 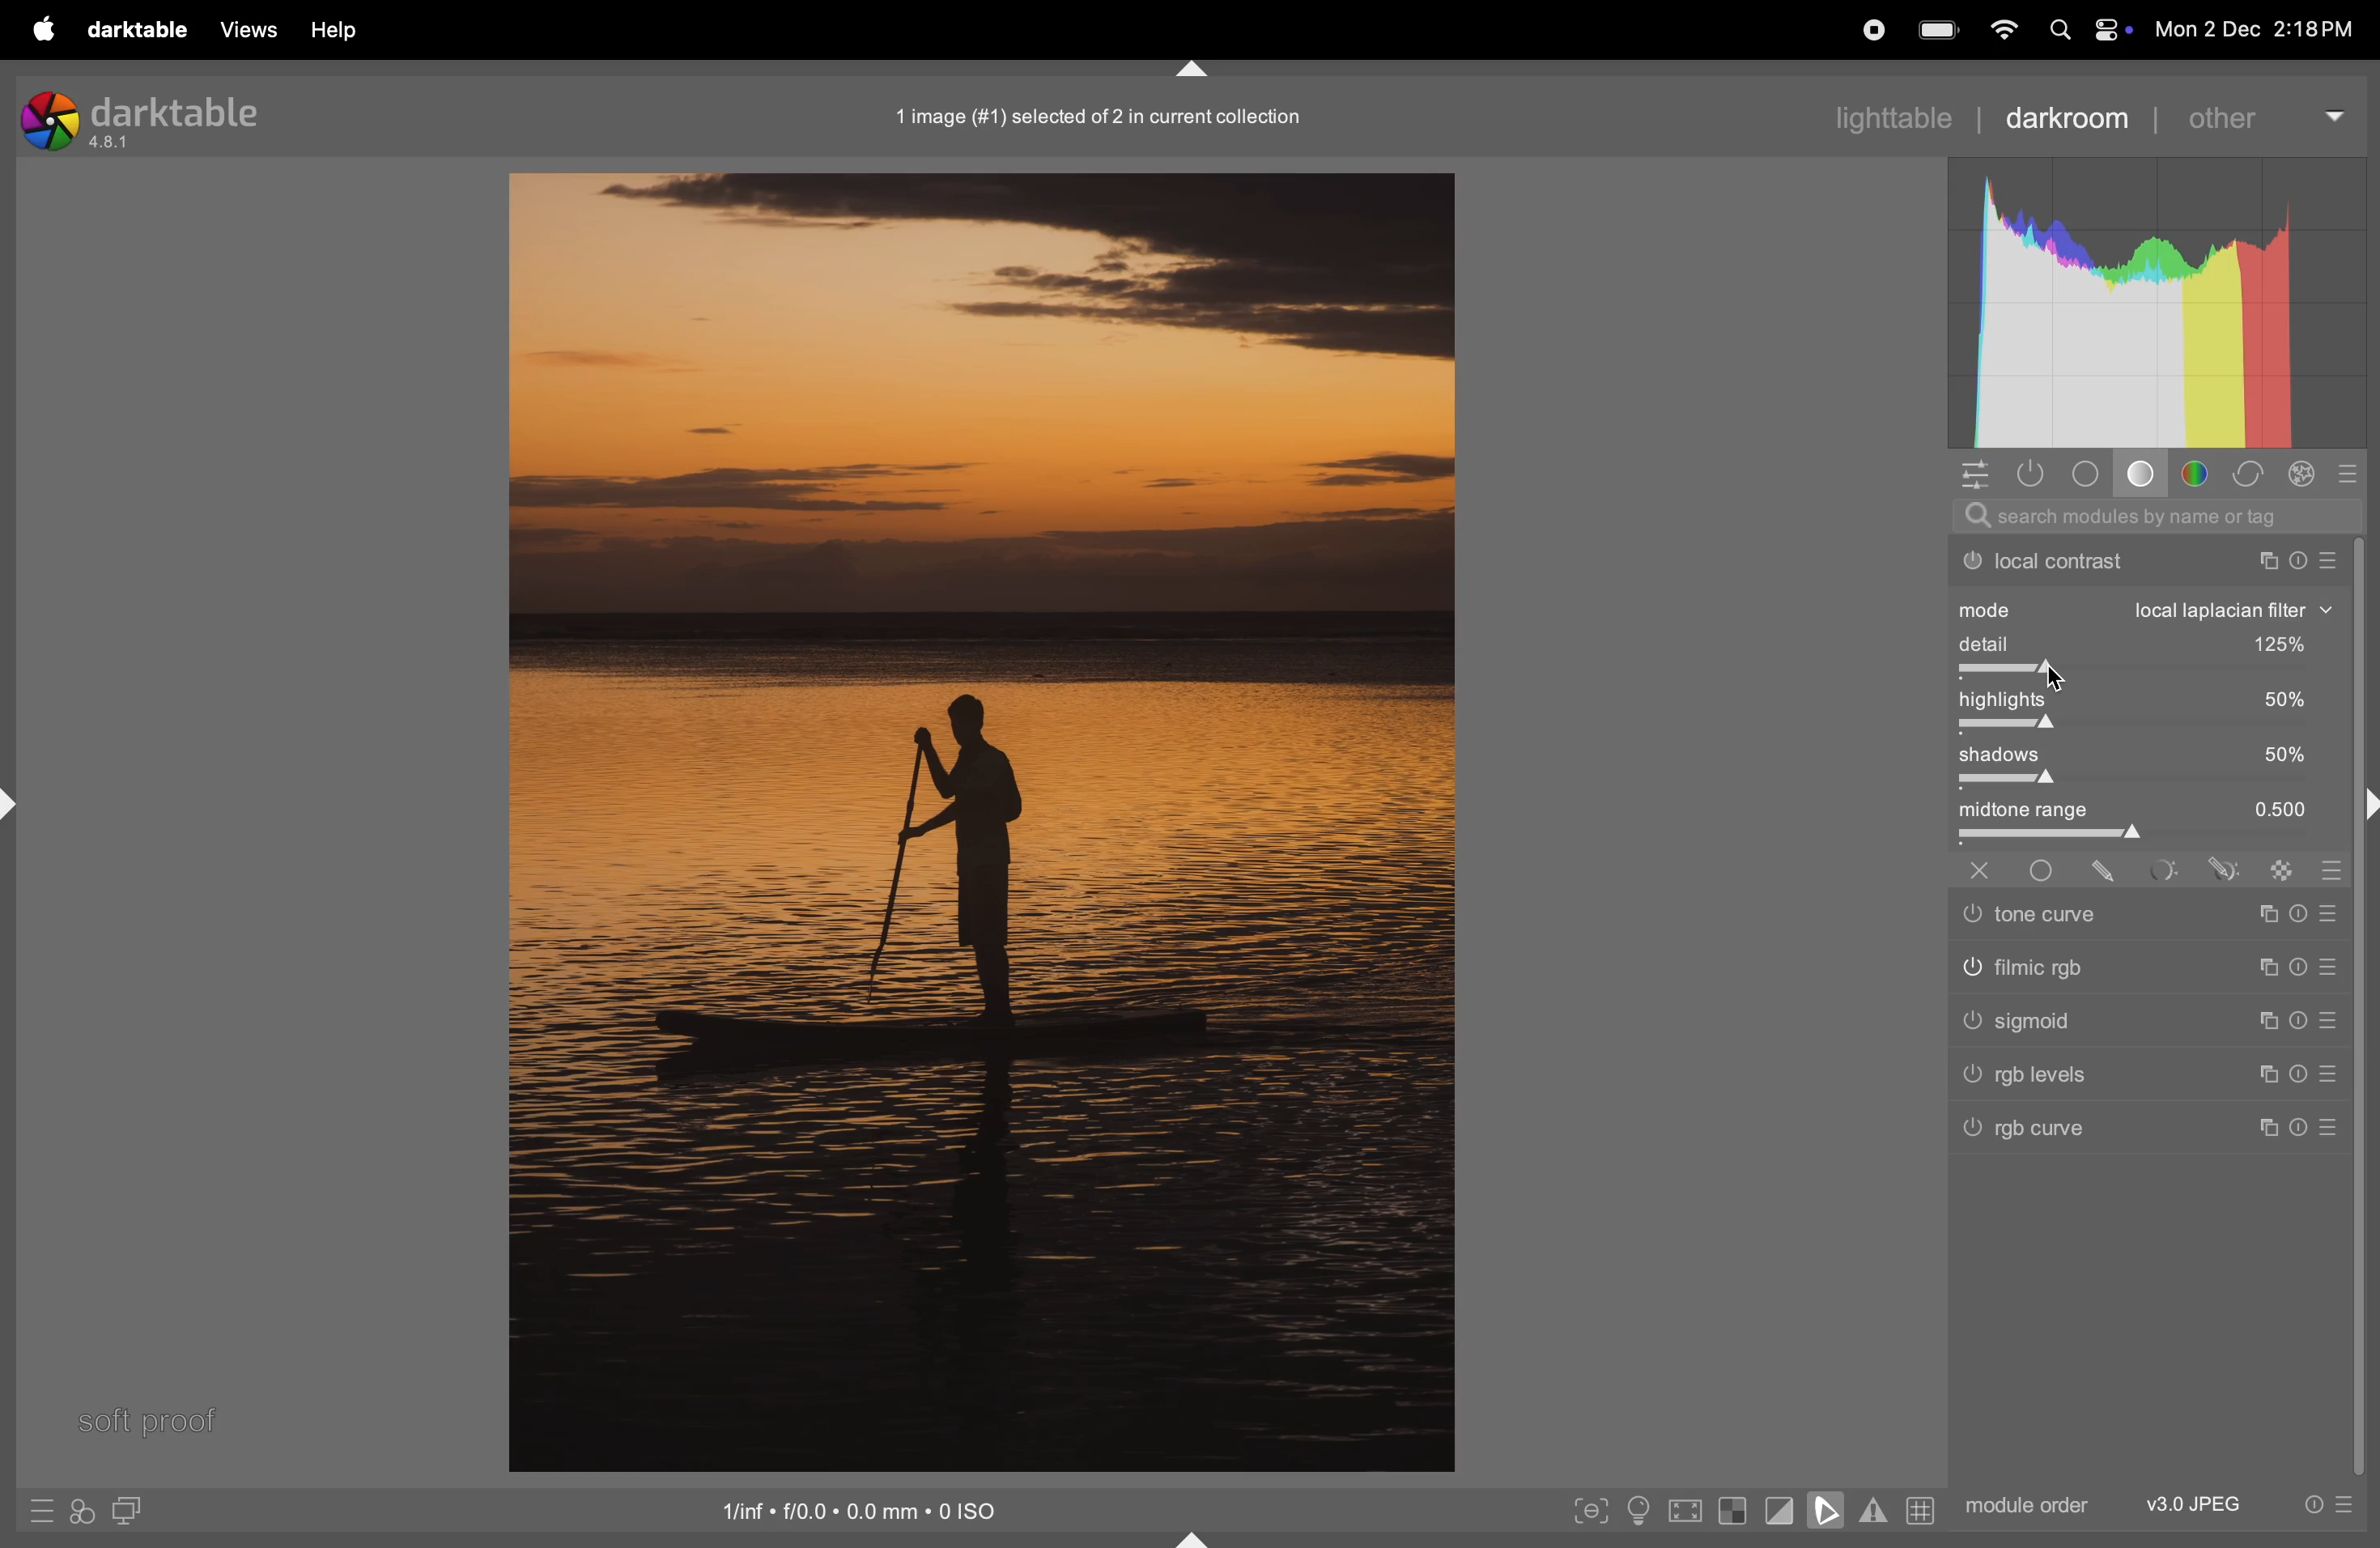 What do you see at coordinates (2272, 921) in the screenshot?
I see `sign ` at bounding box center [2272, 921].